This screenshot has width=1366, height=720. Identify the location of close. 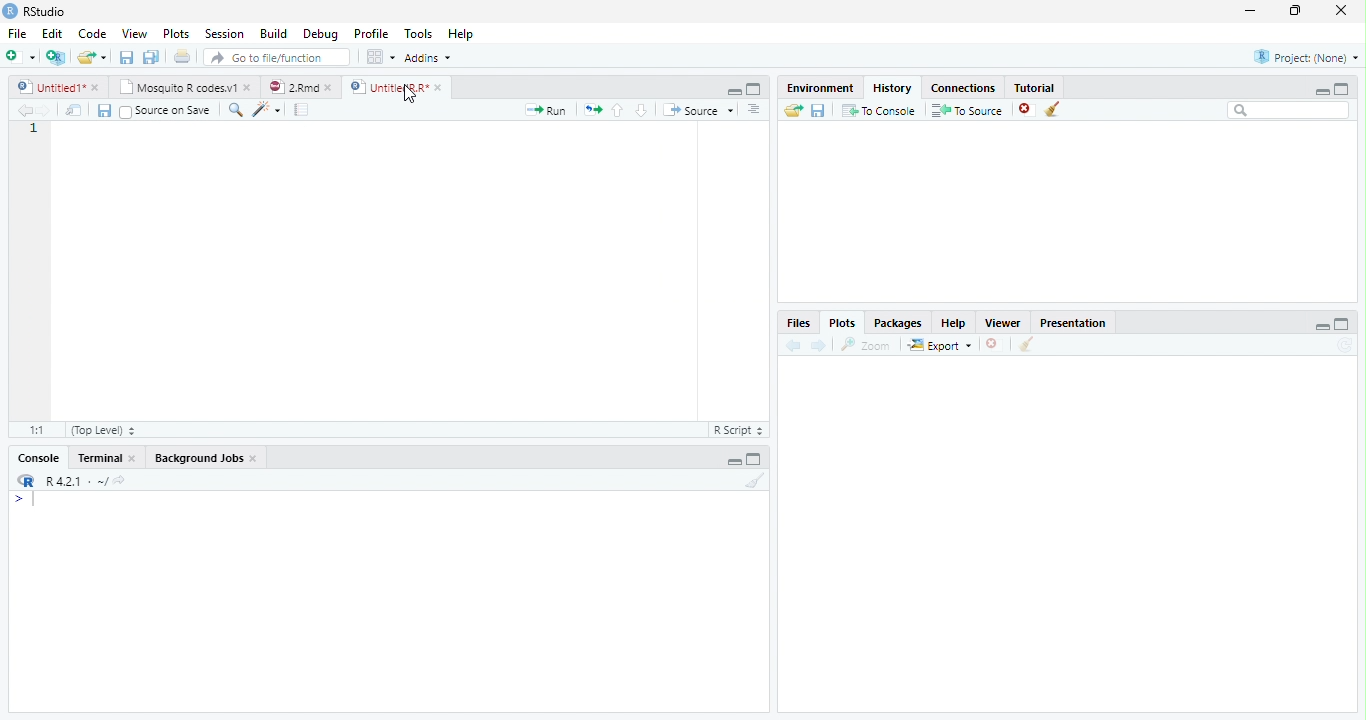
(132, 457).